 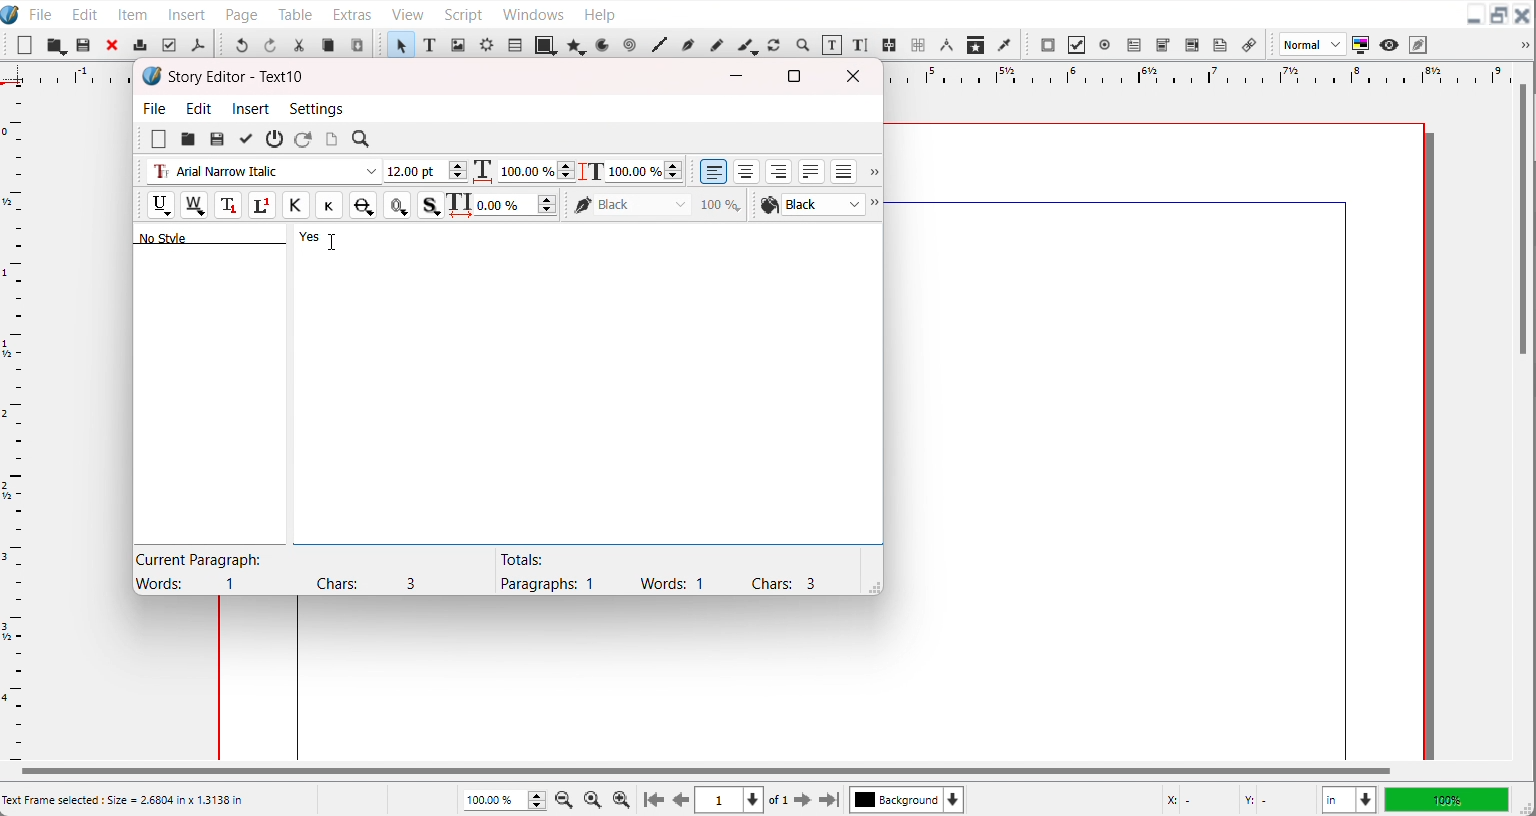 I want to click on Align text center, so click(x=747, y=171).